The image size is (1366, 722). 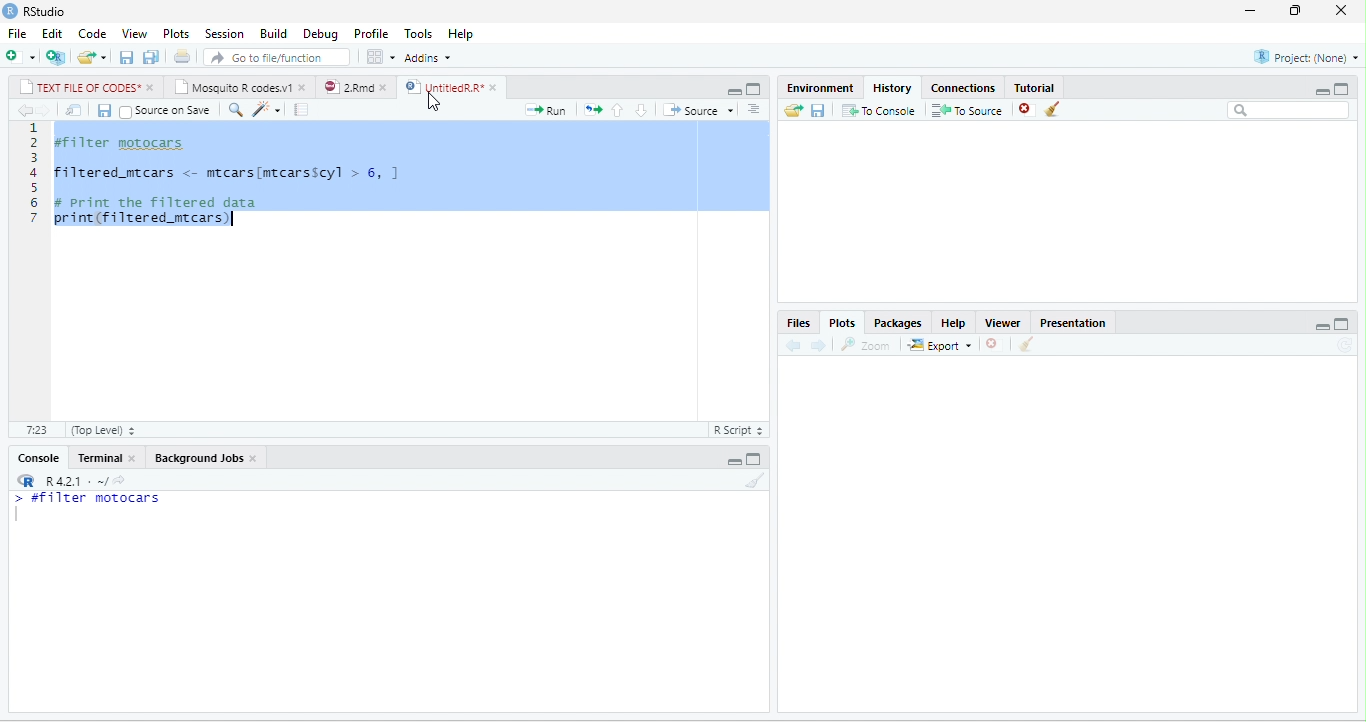 I want to click on R script, so click(x=738, y=430).